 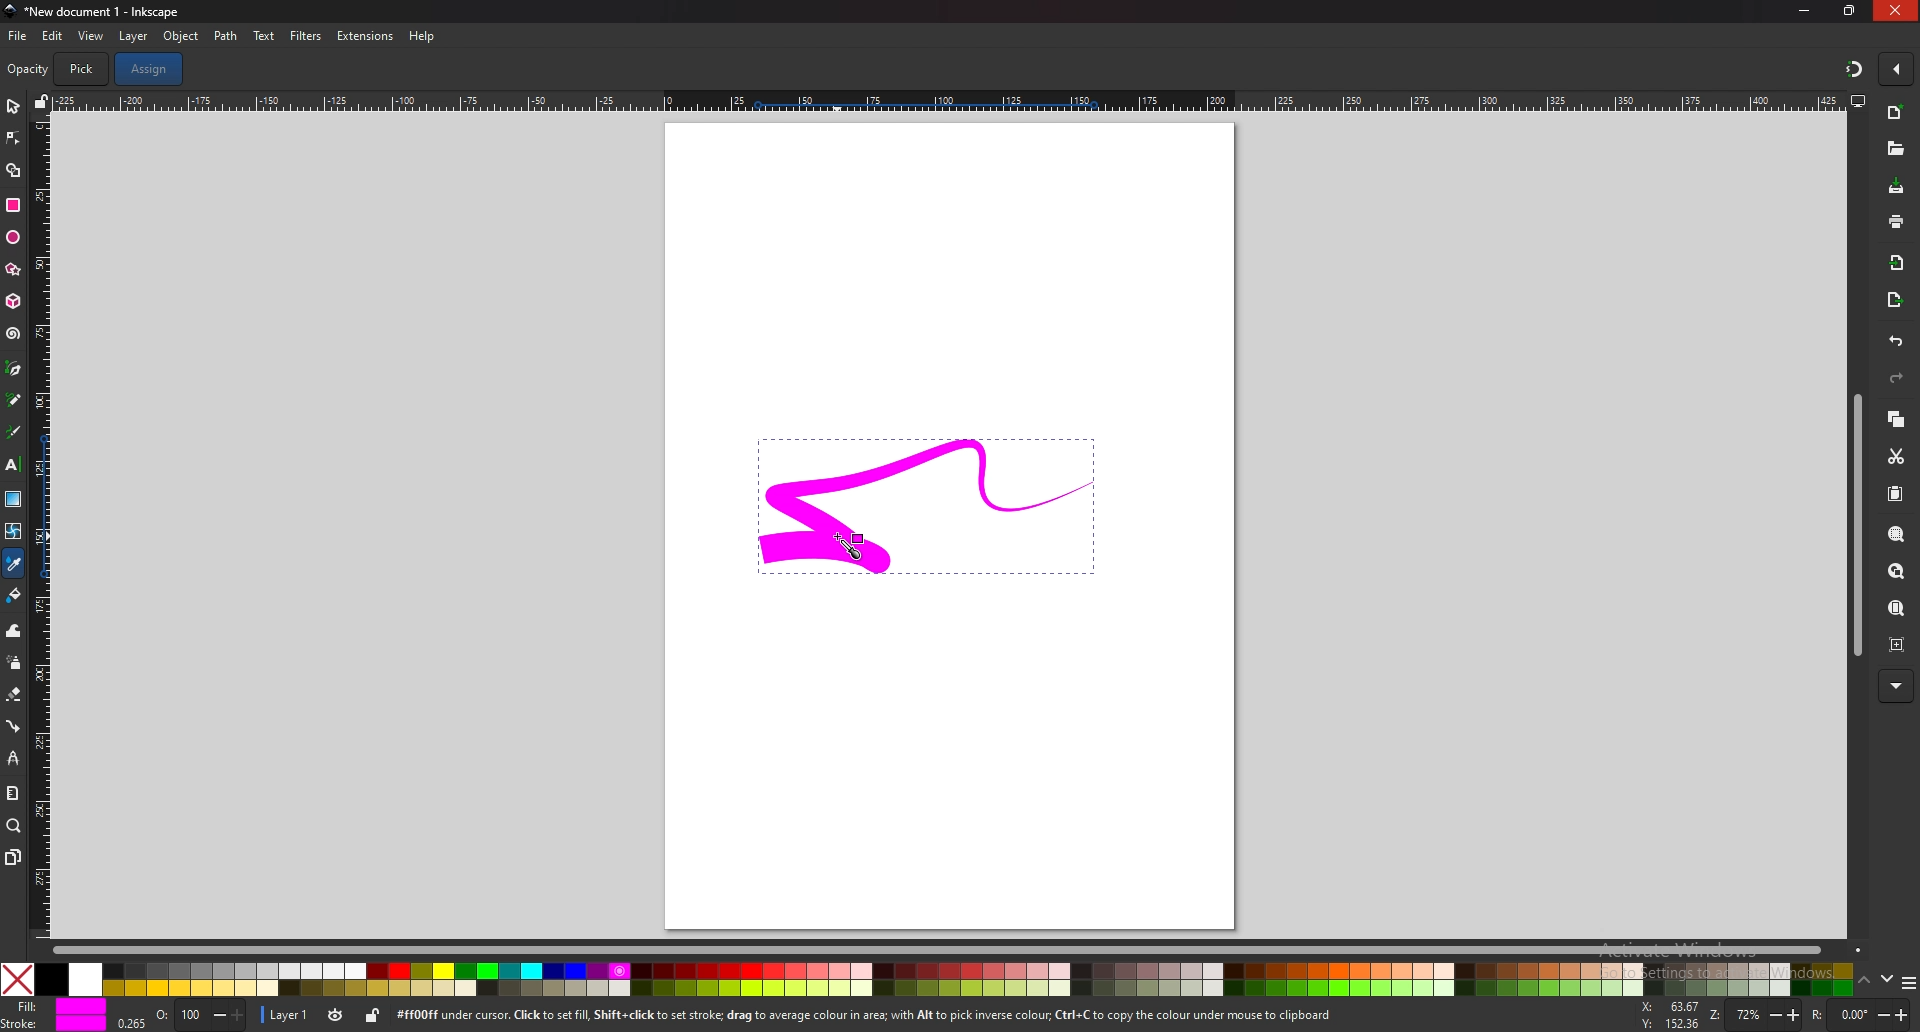 I want to click on scroll bar, so click(x=1858, y=527).